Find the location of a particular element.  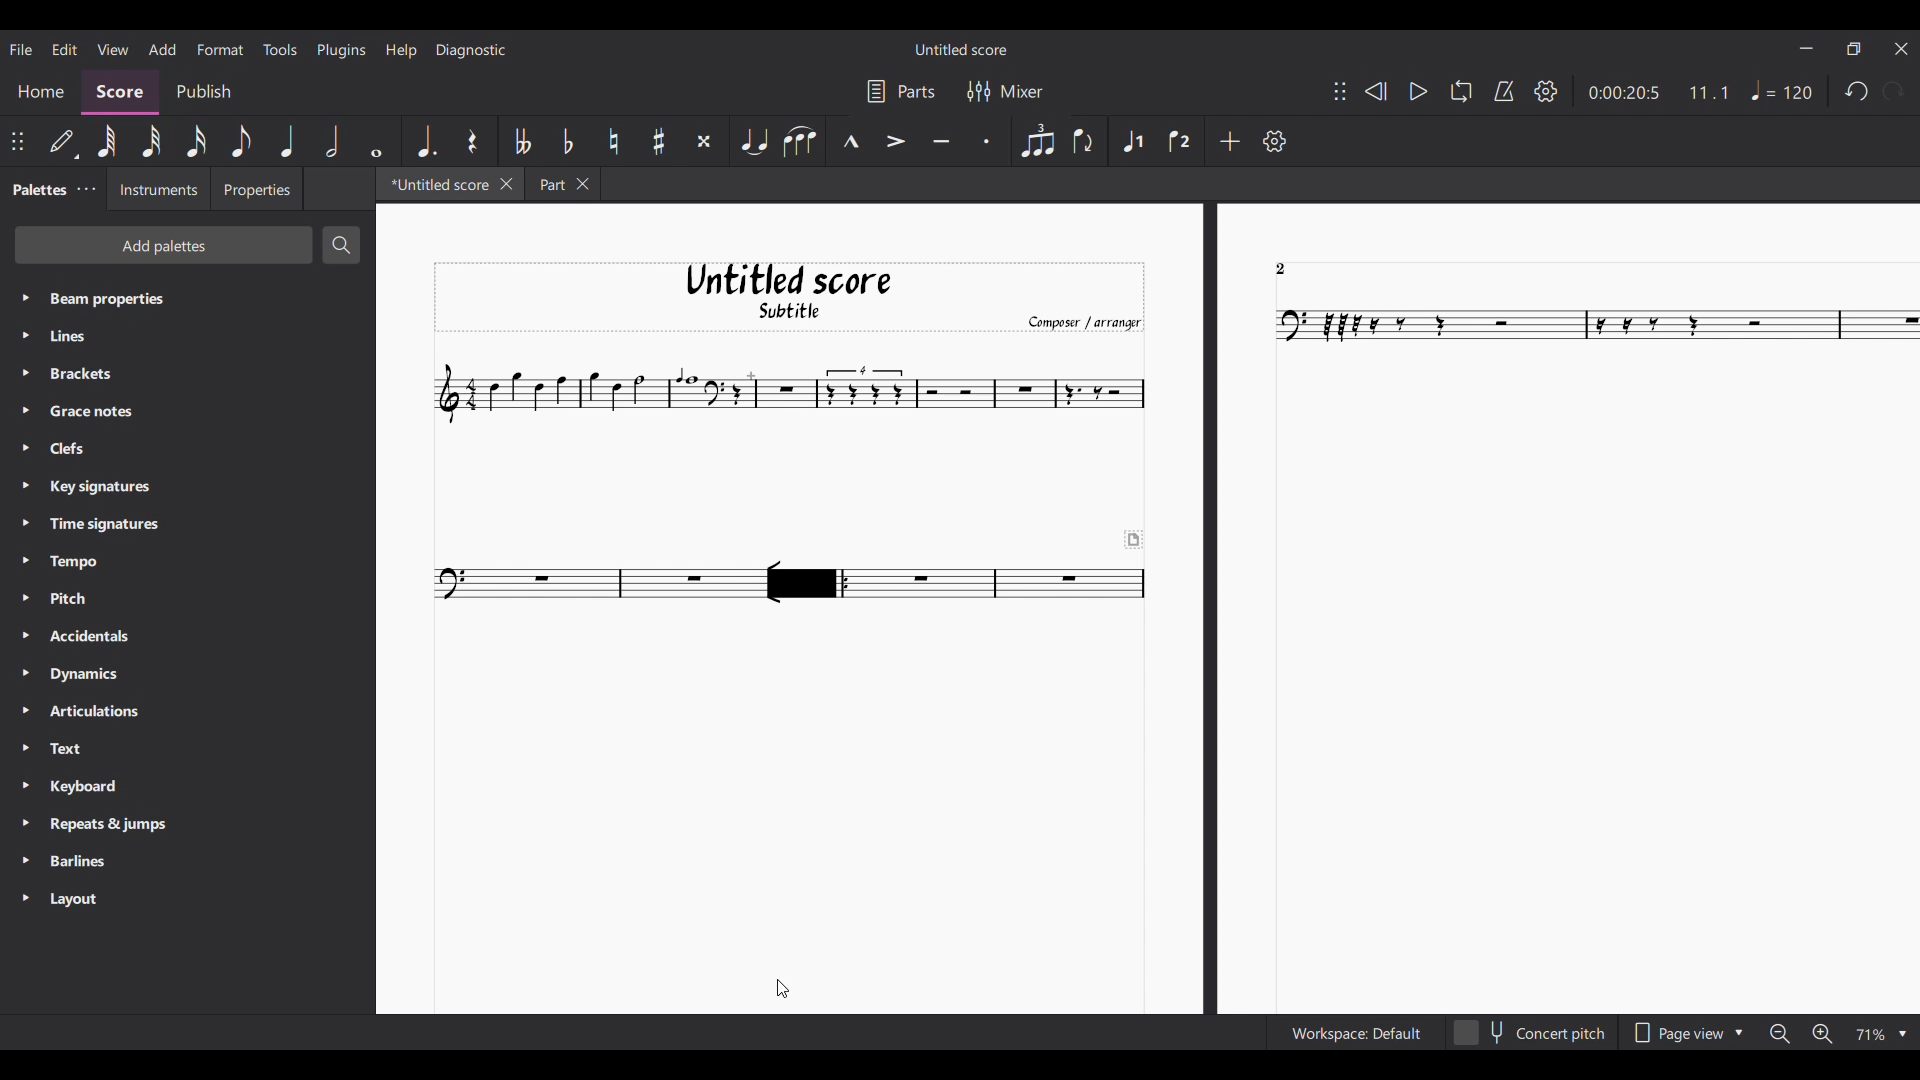

Help menu is located at coordinates (402, 51).